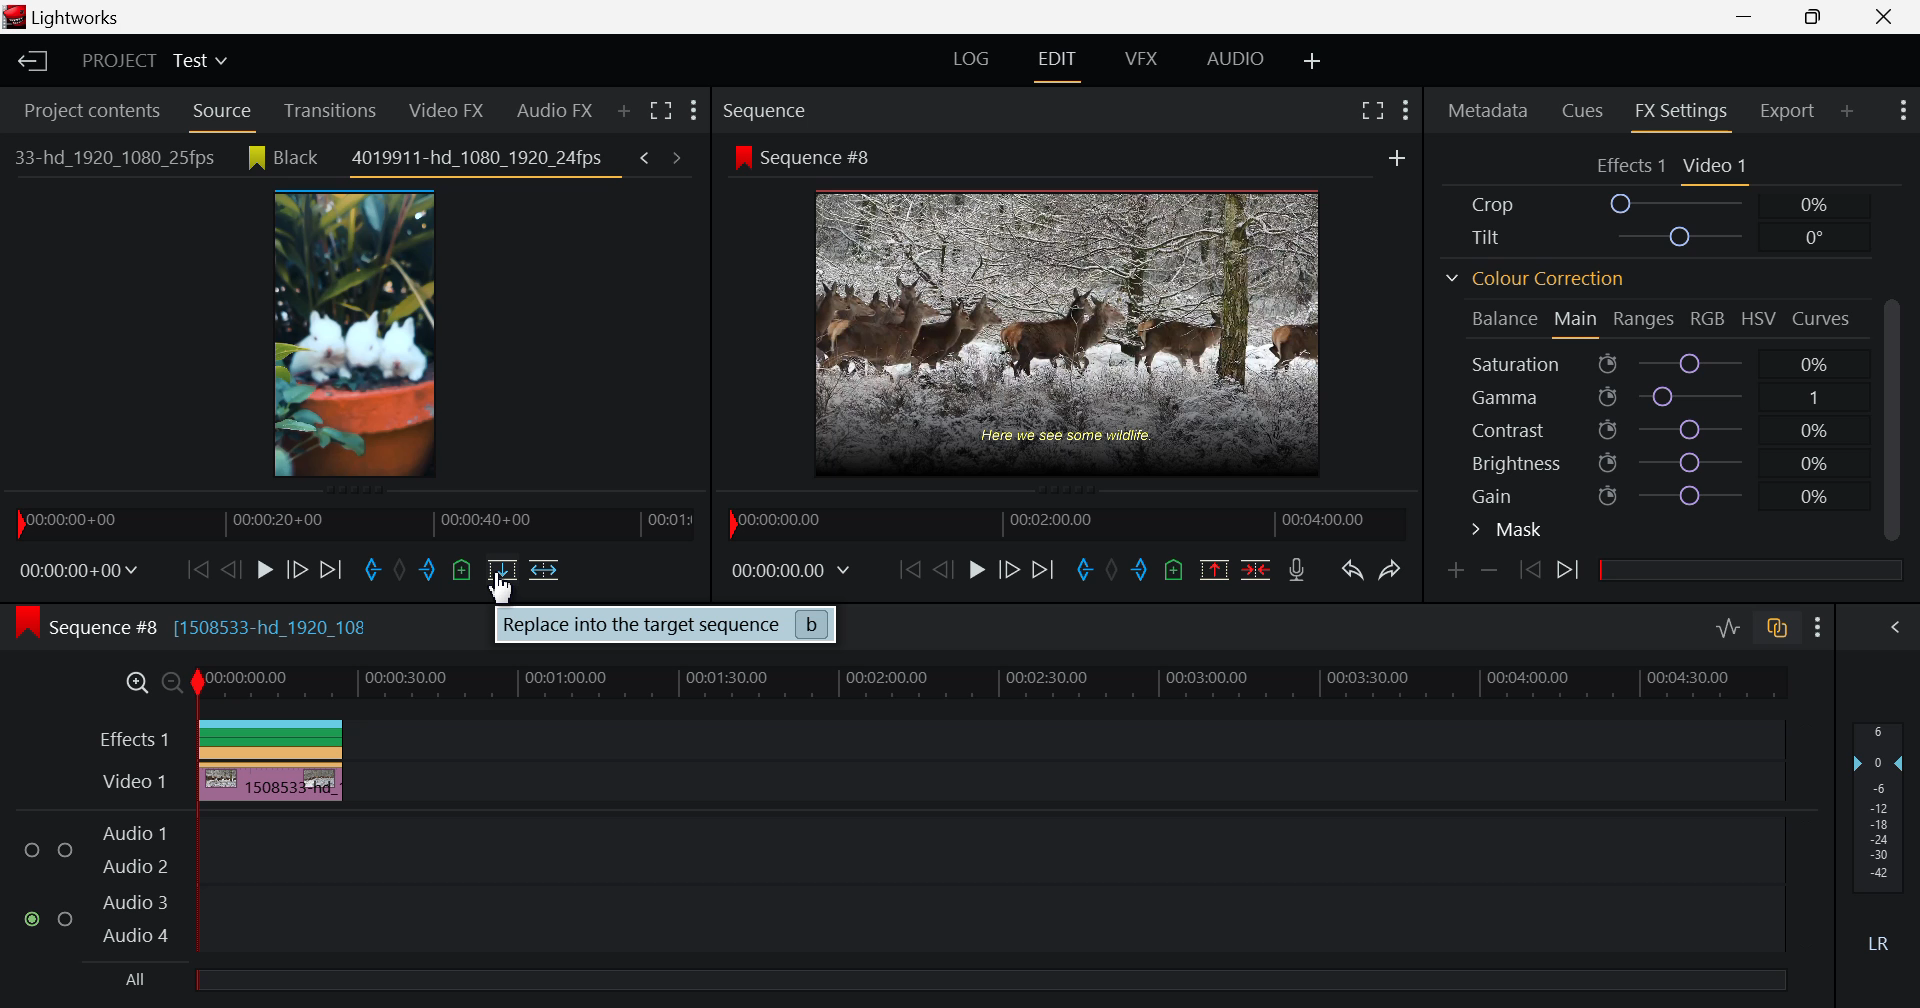 This screenshot has height=1008, width=1920. What do you see at coordinates (1844, 112) in the screenshot?
I see `Add Panel` at bounding box center [1844, 112].